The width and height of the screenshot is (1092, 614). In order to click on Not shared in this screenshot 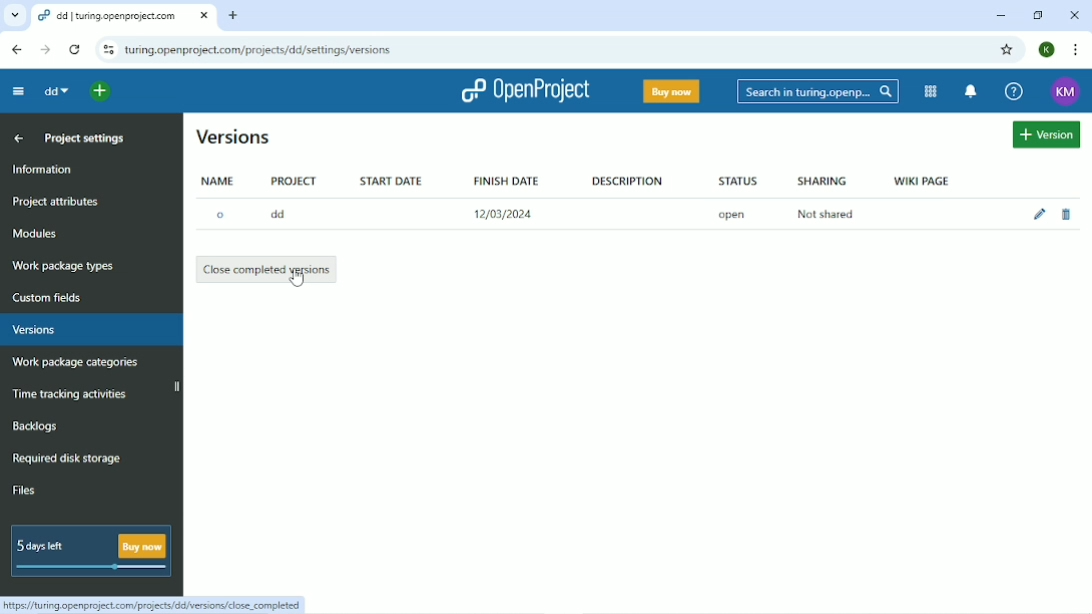, I will do `click(821, 214)`.